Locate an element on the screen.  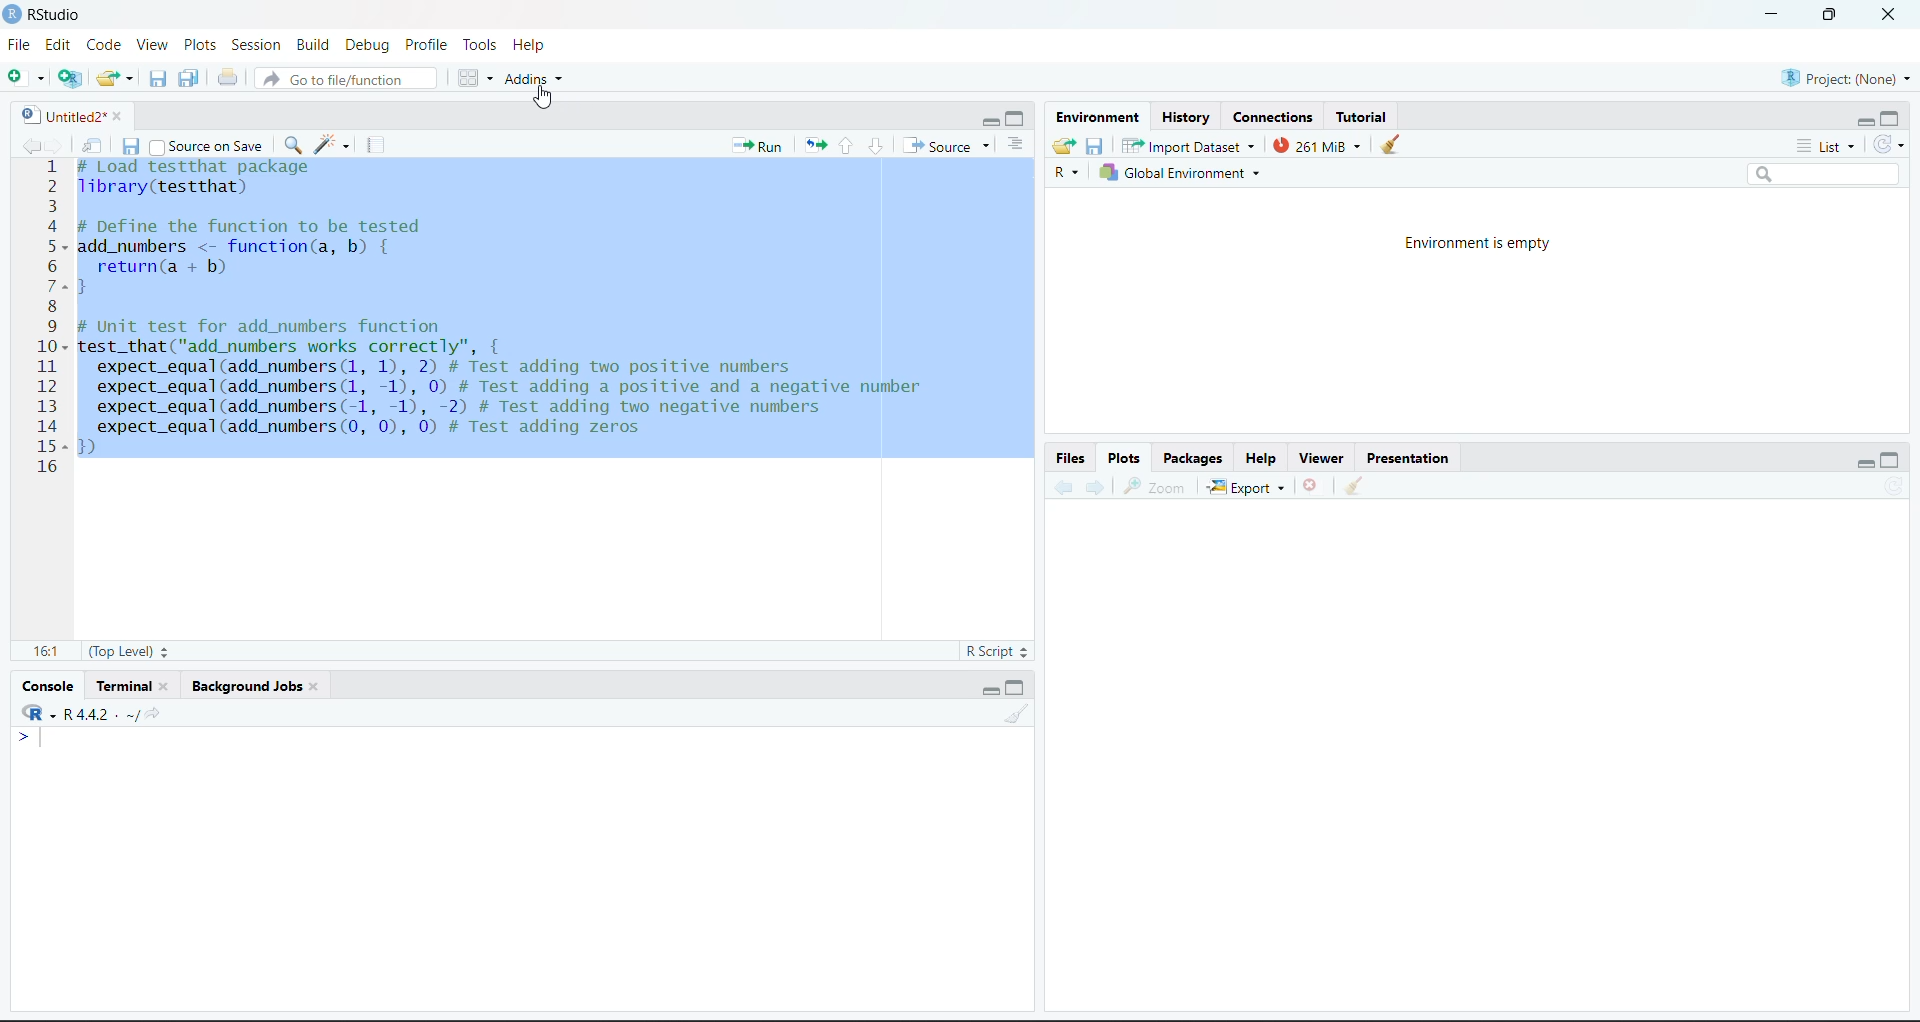
Forward is located at coordinates (1094, 485).